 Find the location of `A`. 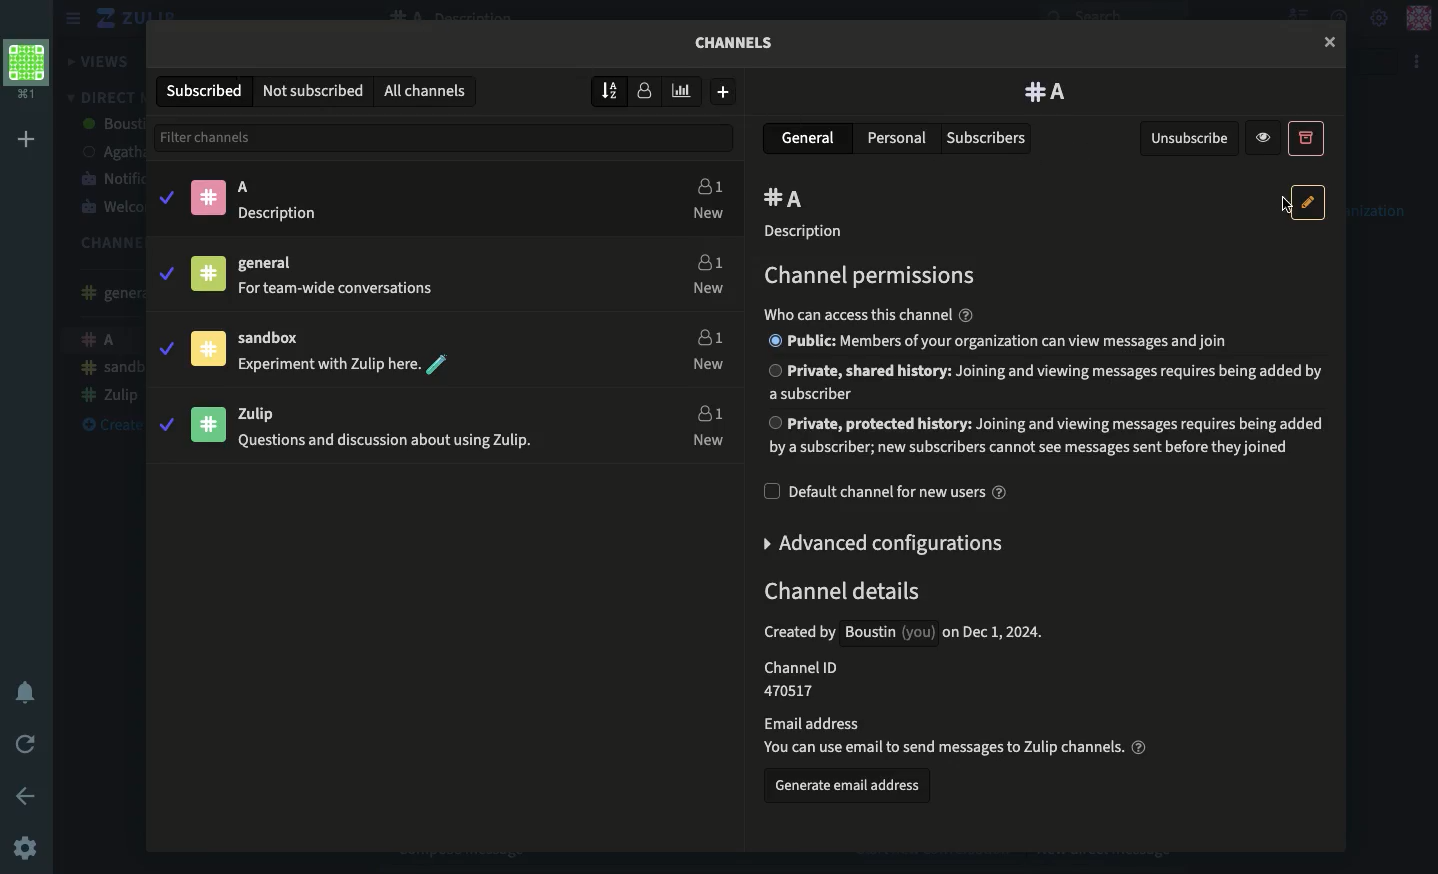

A is located at coordinates (788, 200).